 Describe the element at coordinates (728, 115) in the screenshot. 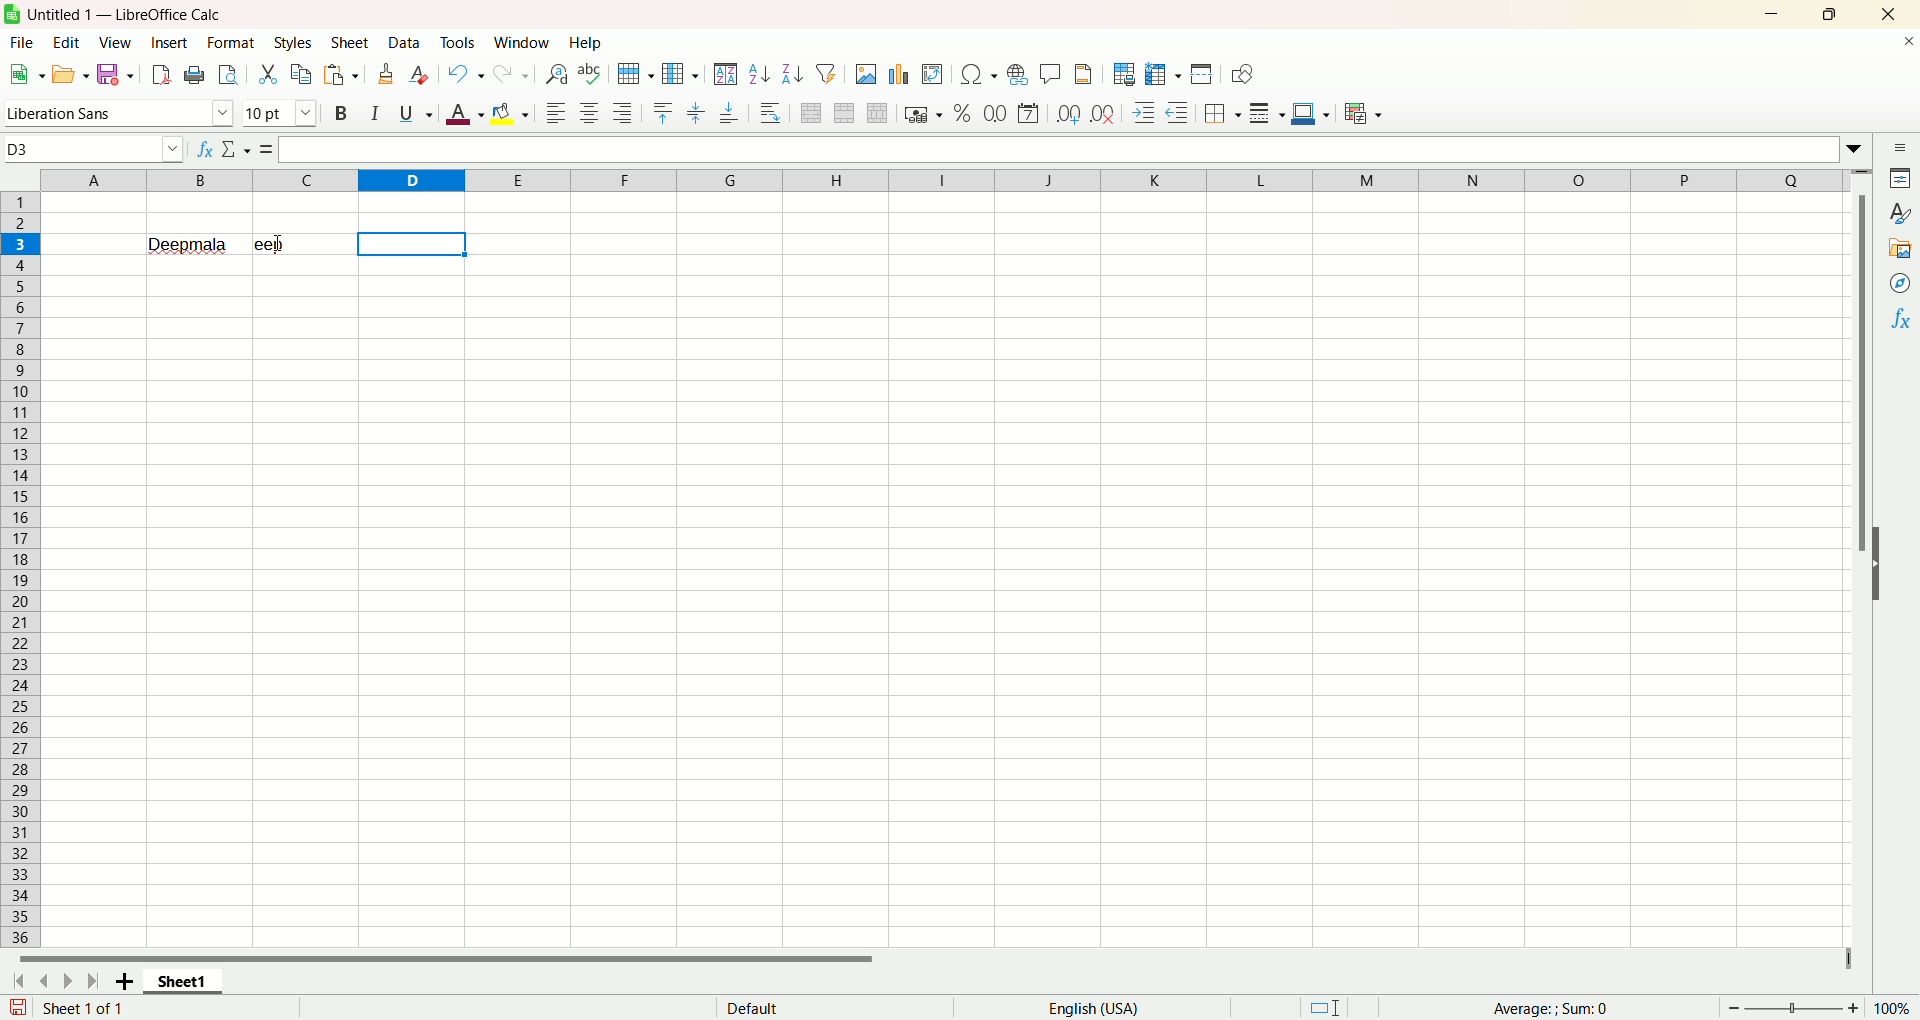

I see `Align bottom` at that location.